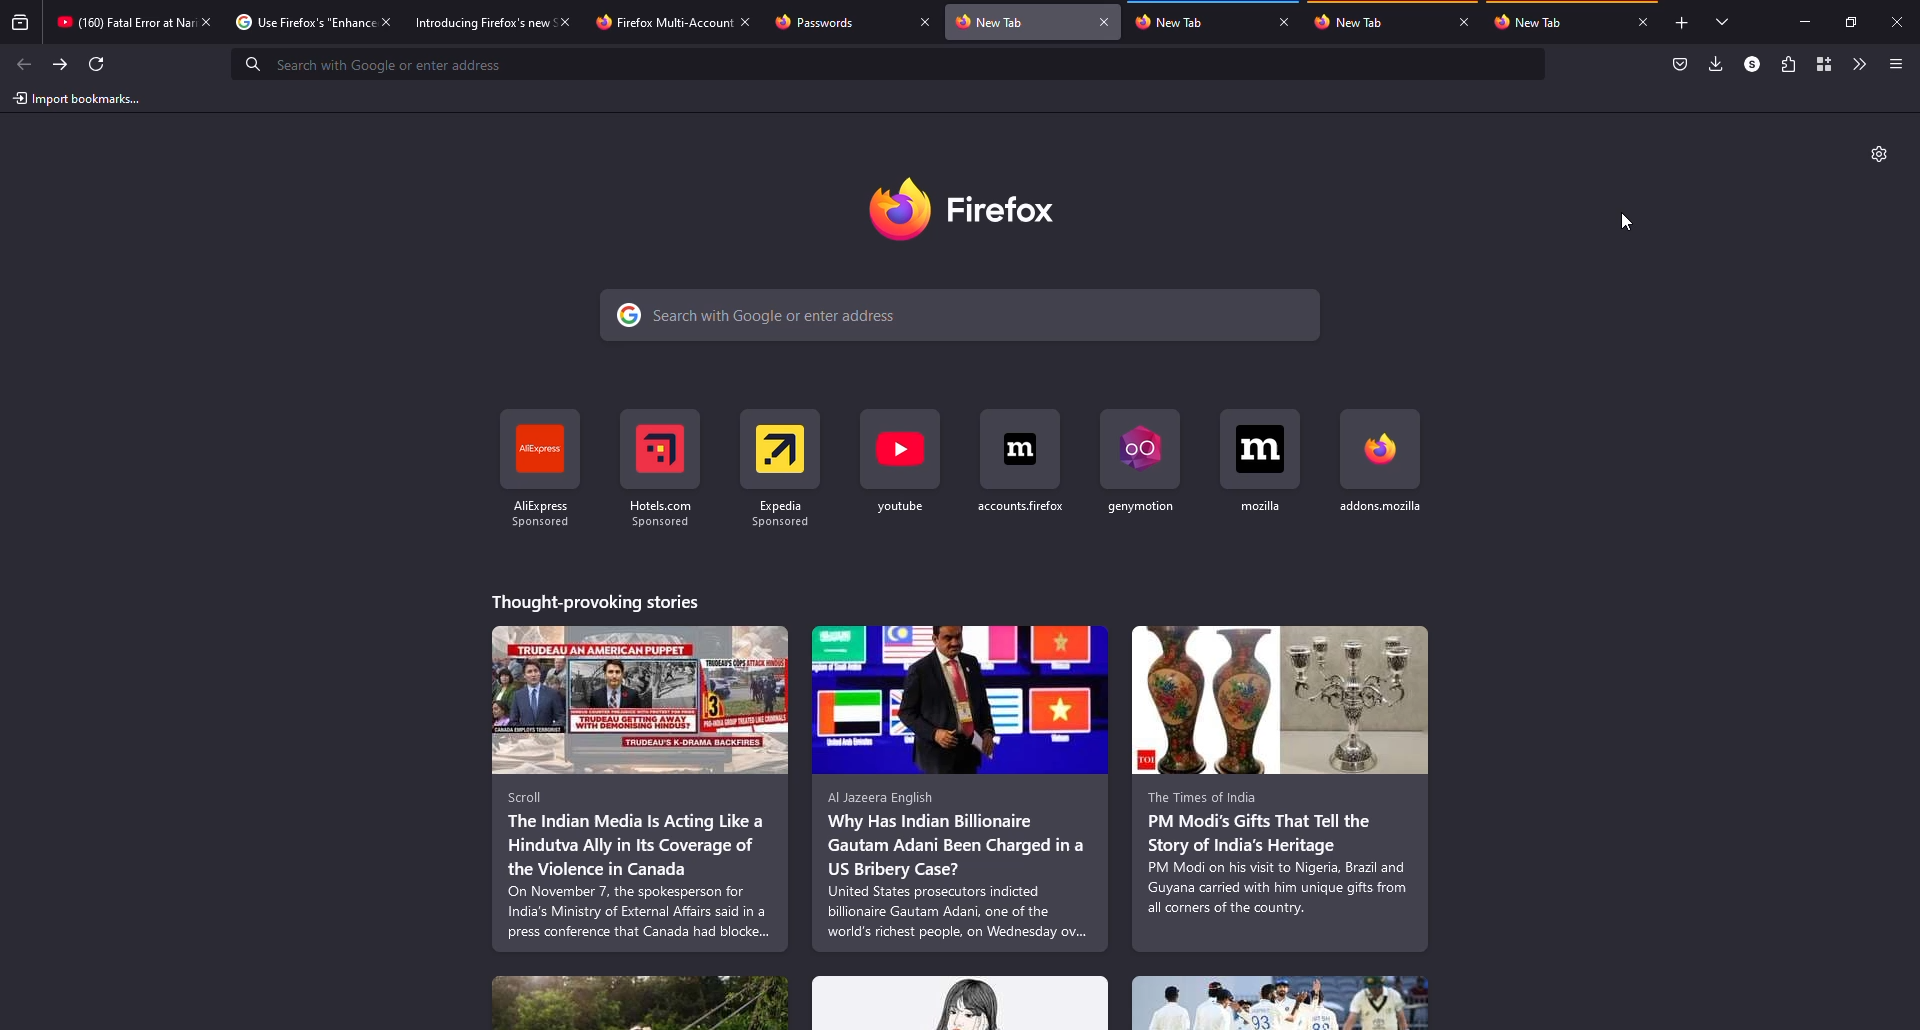  I want to click on refresh, so click(100, 63).